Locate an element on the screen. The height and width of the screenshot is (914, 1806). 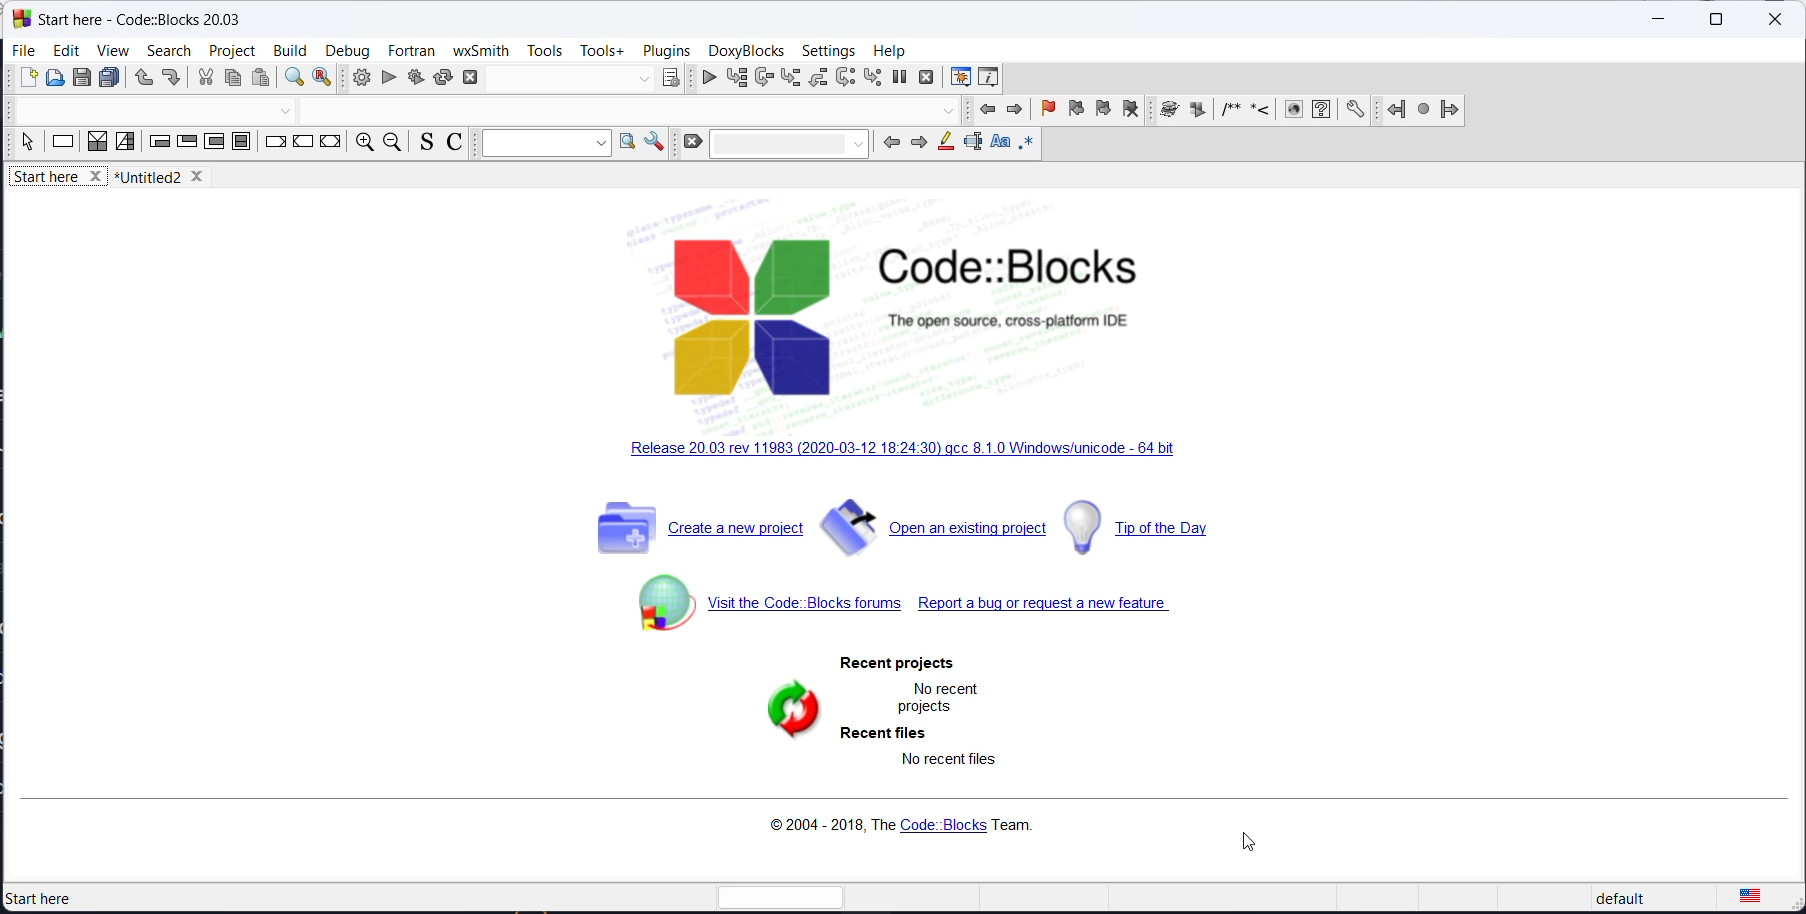
replace is located at coordinates (323, 80).